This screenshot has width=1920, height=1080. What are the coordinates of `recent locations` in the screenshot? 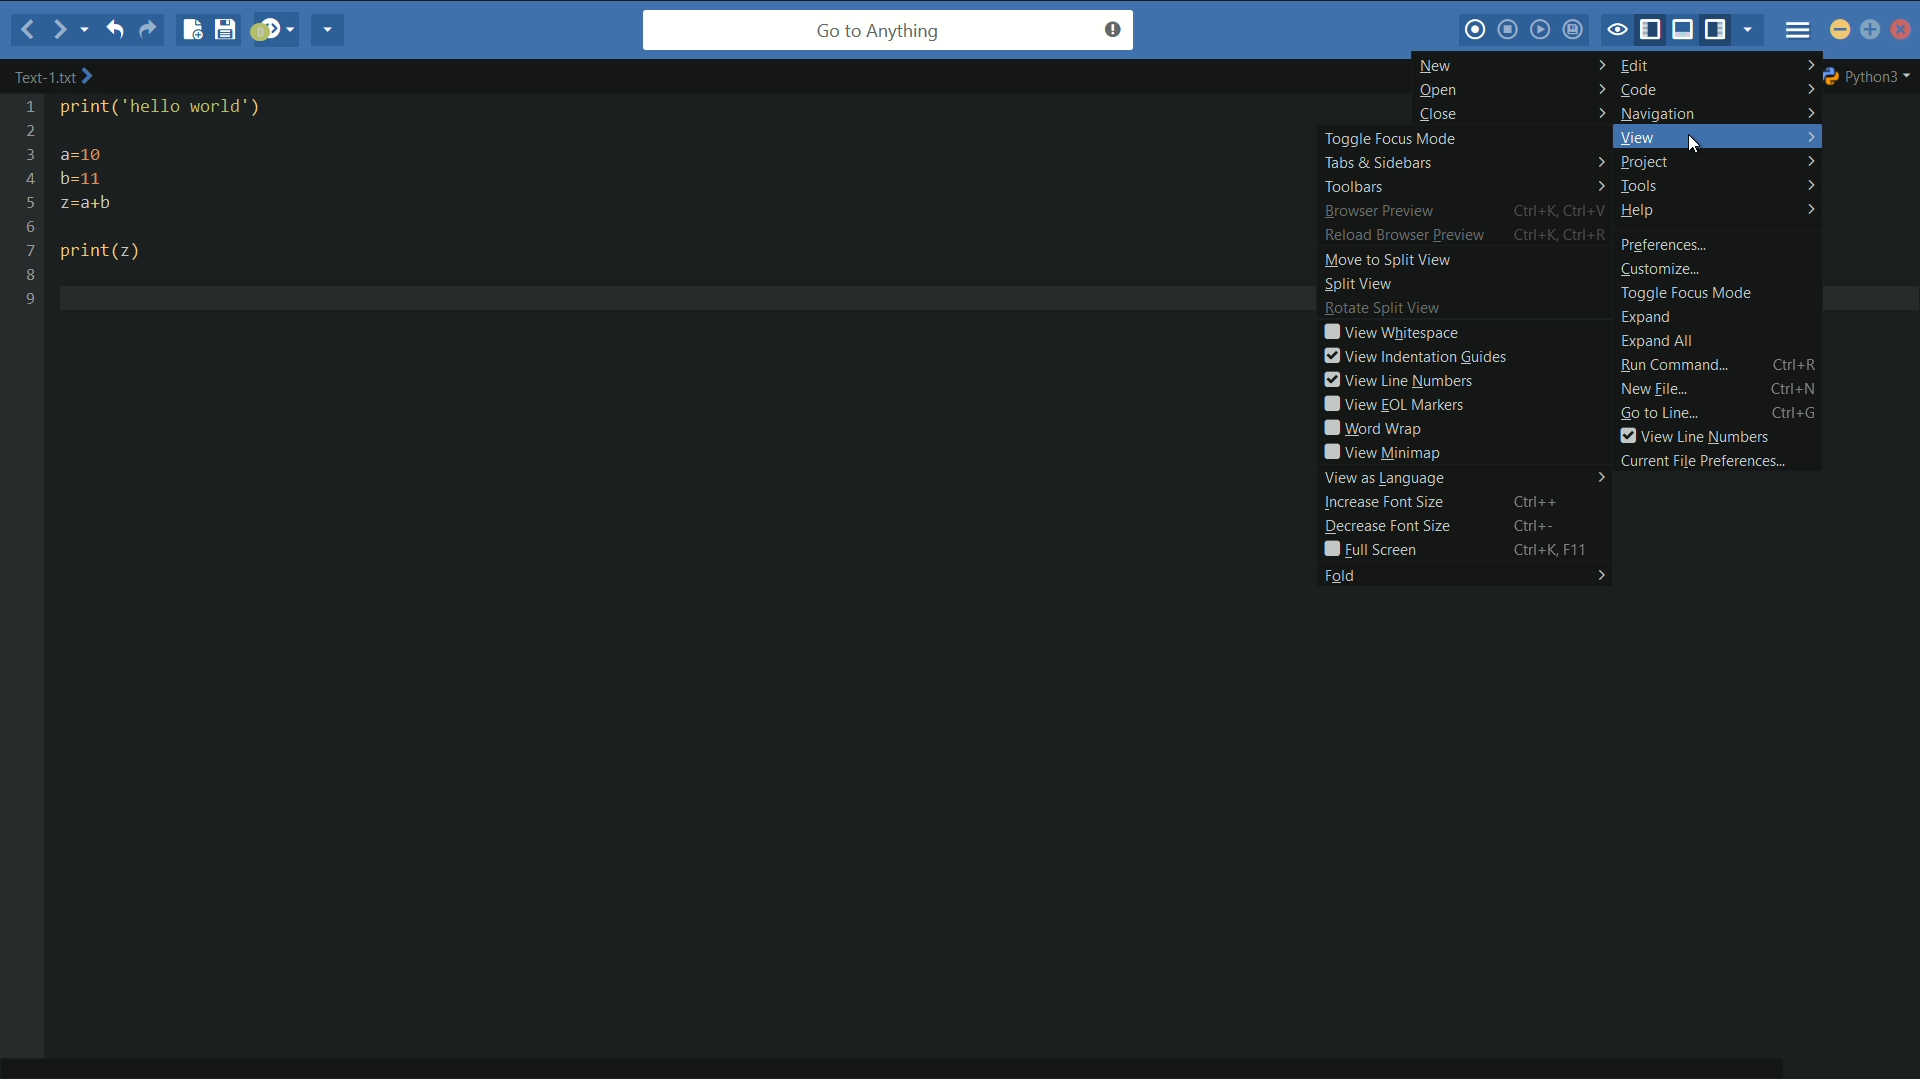 It's located at (87, 31).